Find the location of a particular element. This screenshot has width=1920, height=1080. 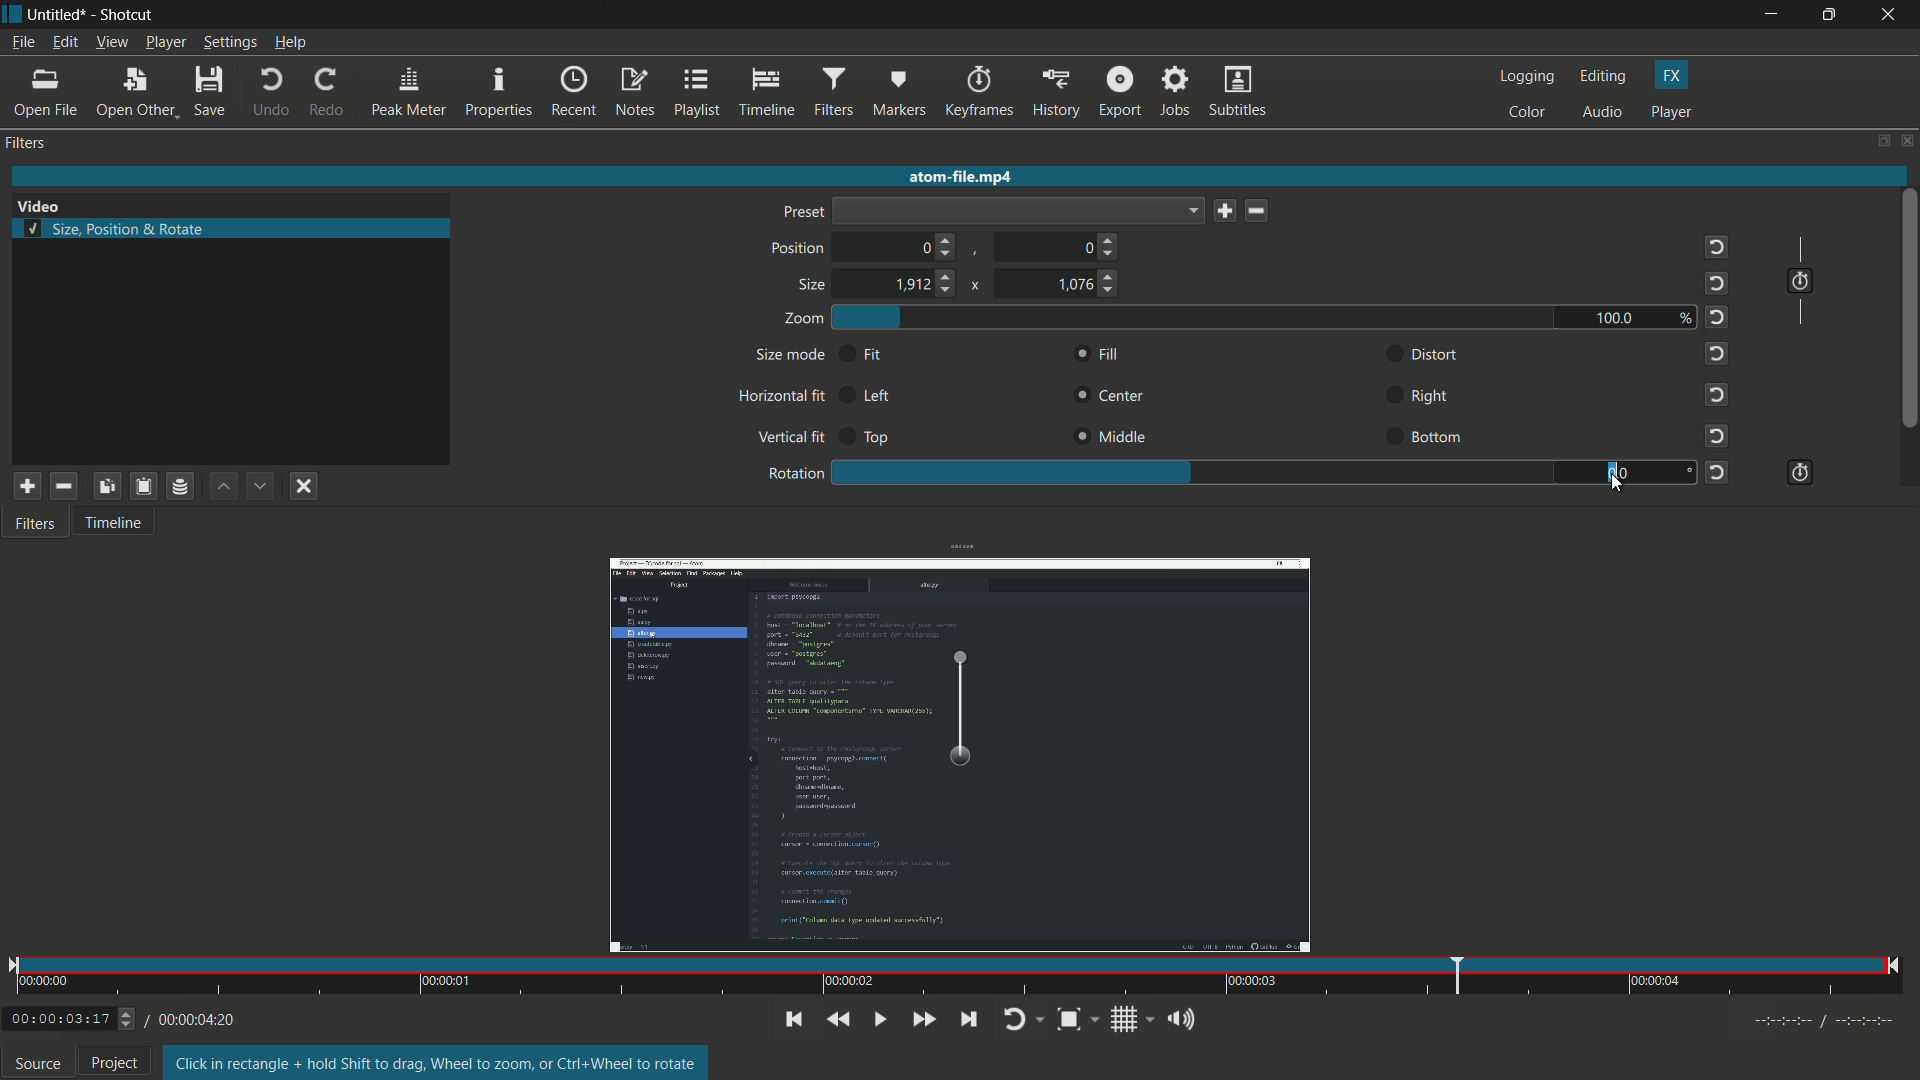

save is located at coordinates (1225, 212).